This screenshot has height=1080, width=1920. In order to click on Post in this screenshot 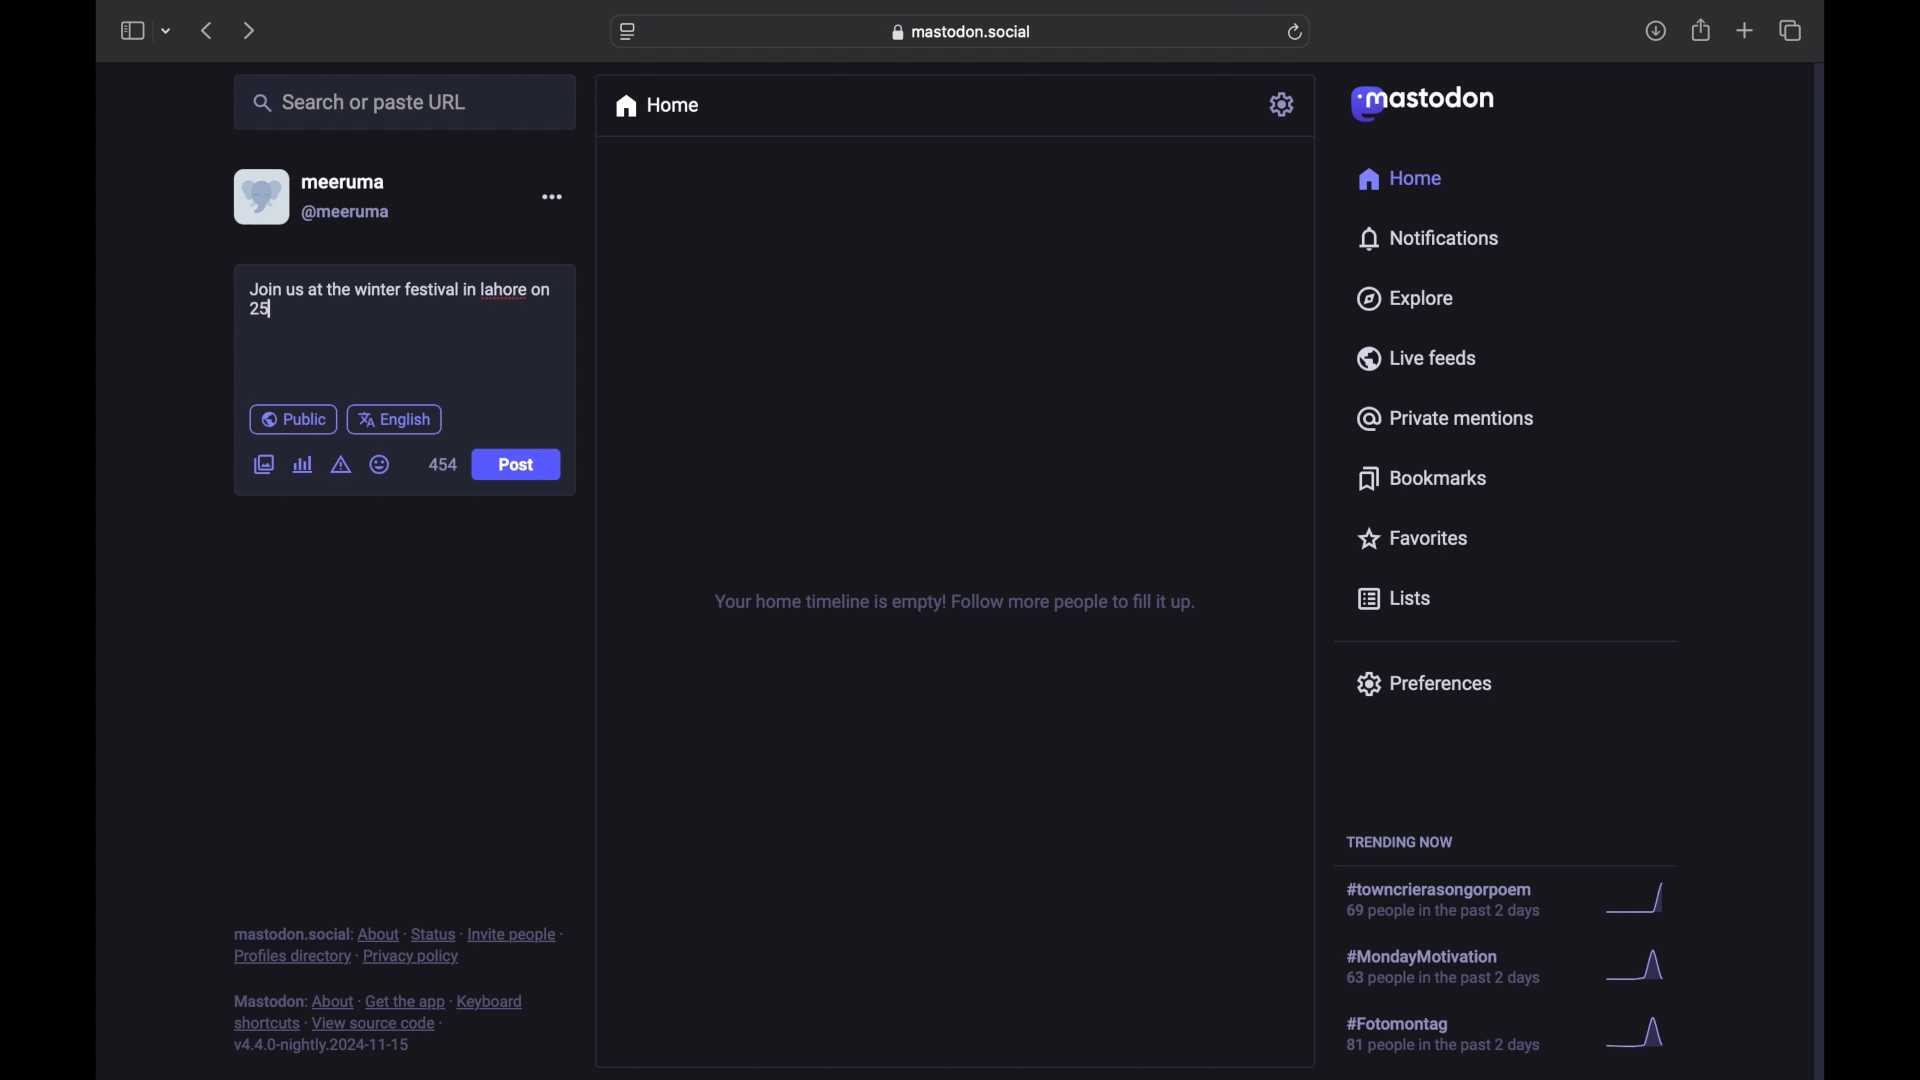, I will do `click(518, 466)`.